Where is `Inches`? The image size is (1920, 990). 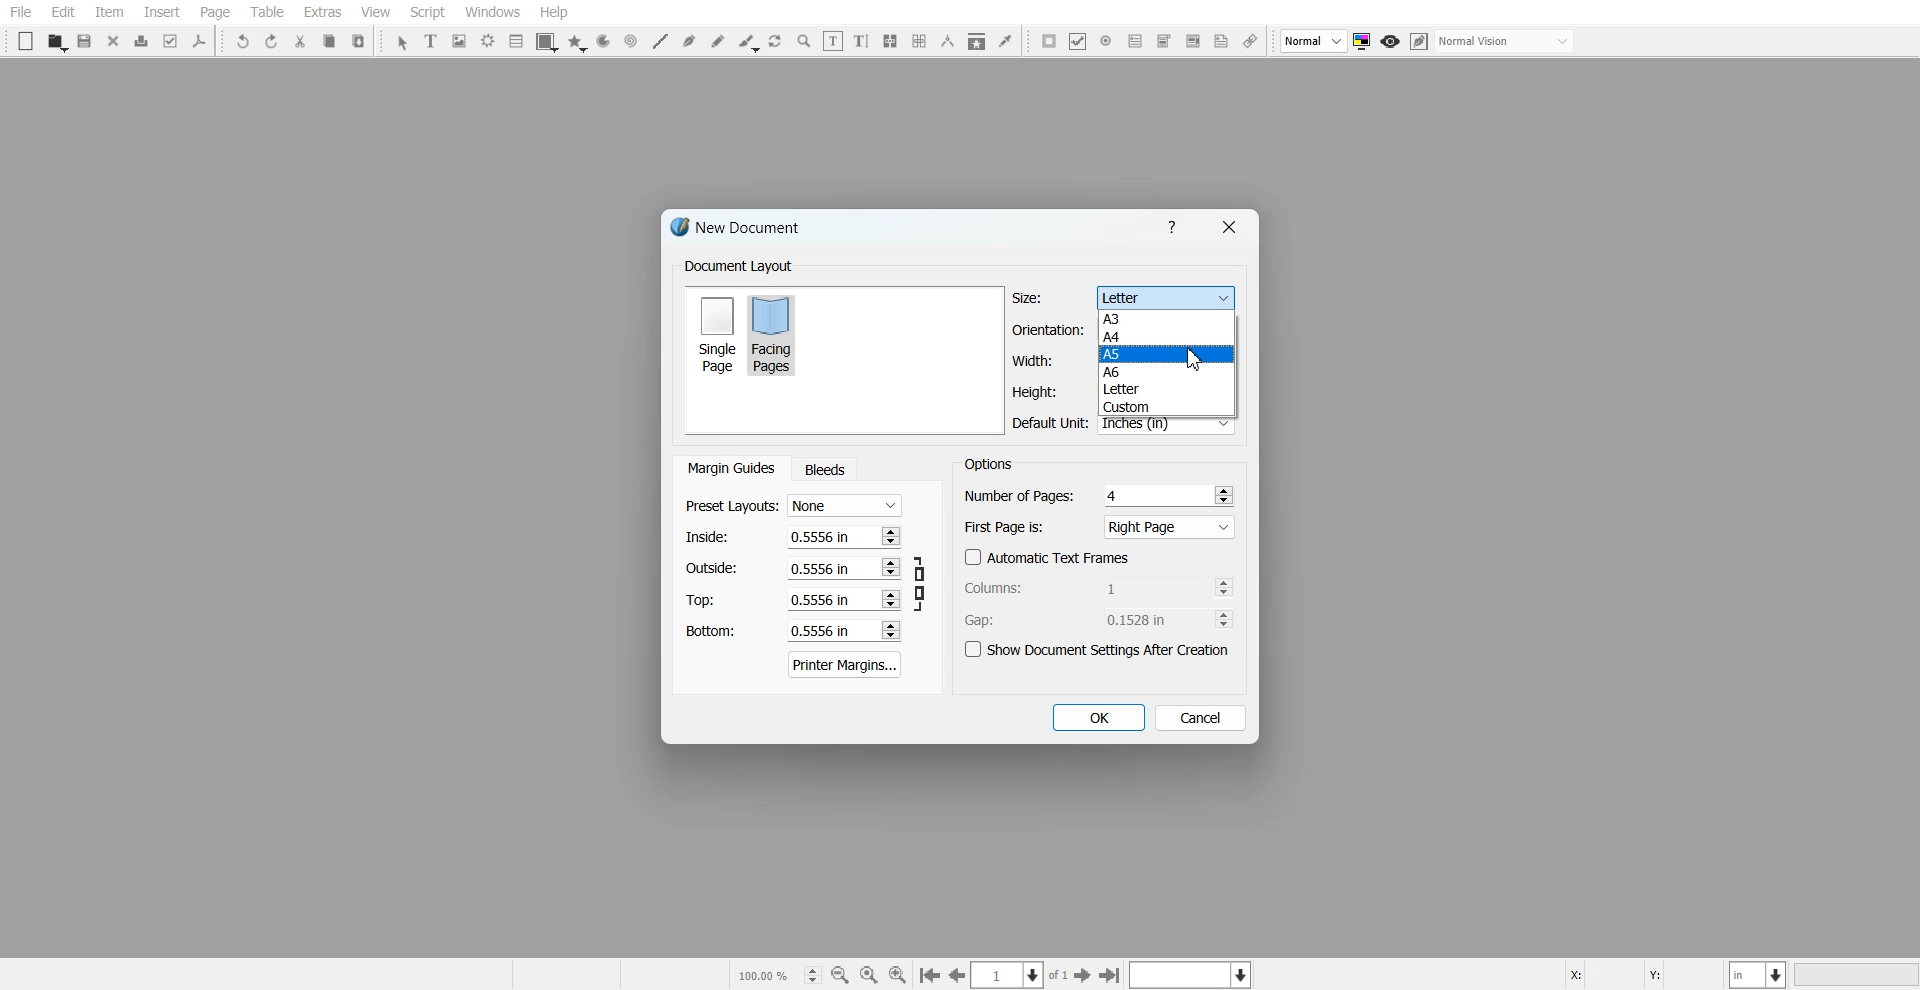 Inches is located at coordinates (1166, 425).